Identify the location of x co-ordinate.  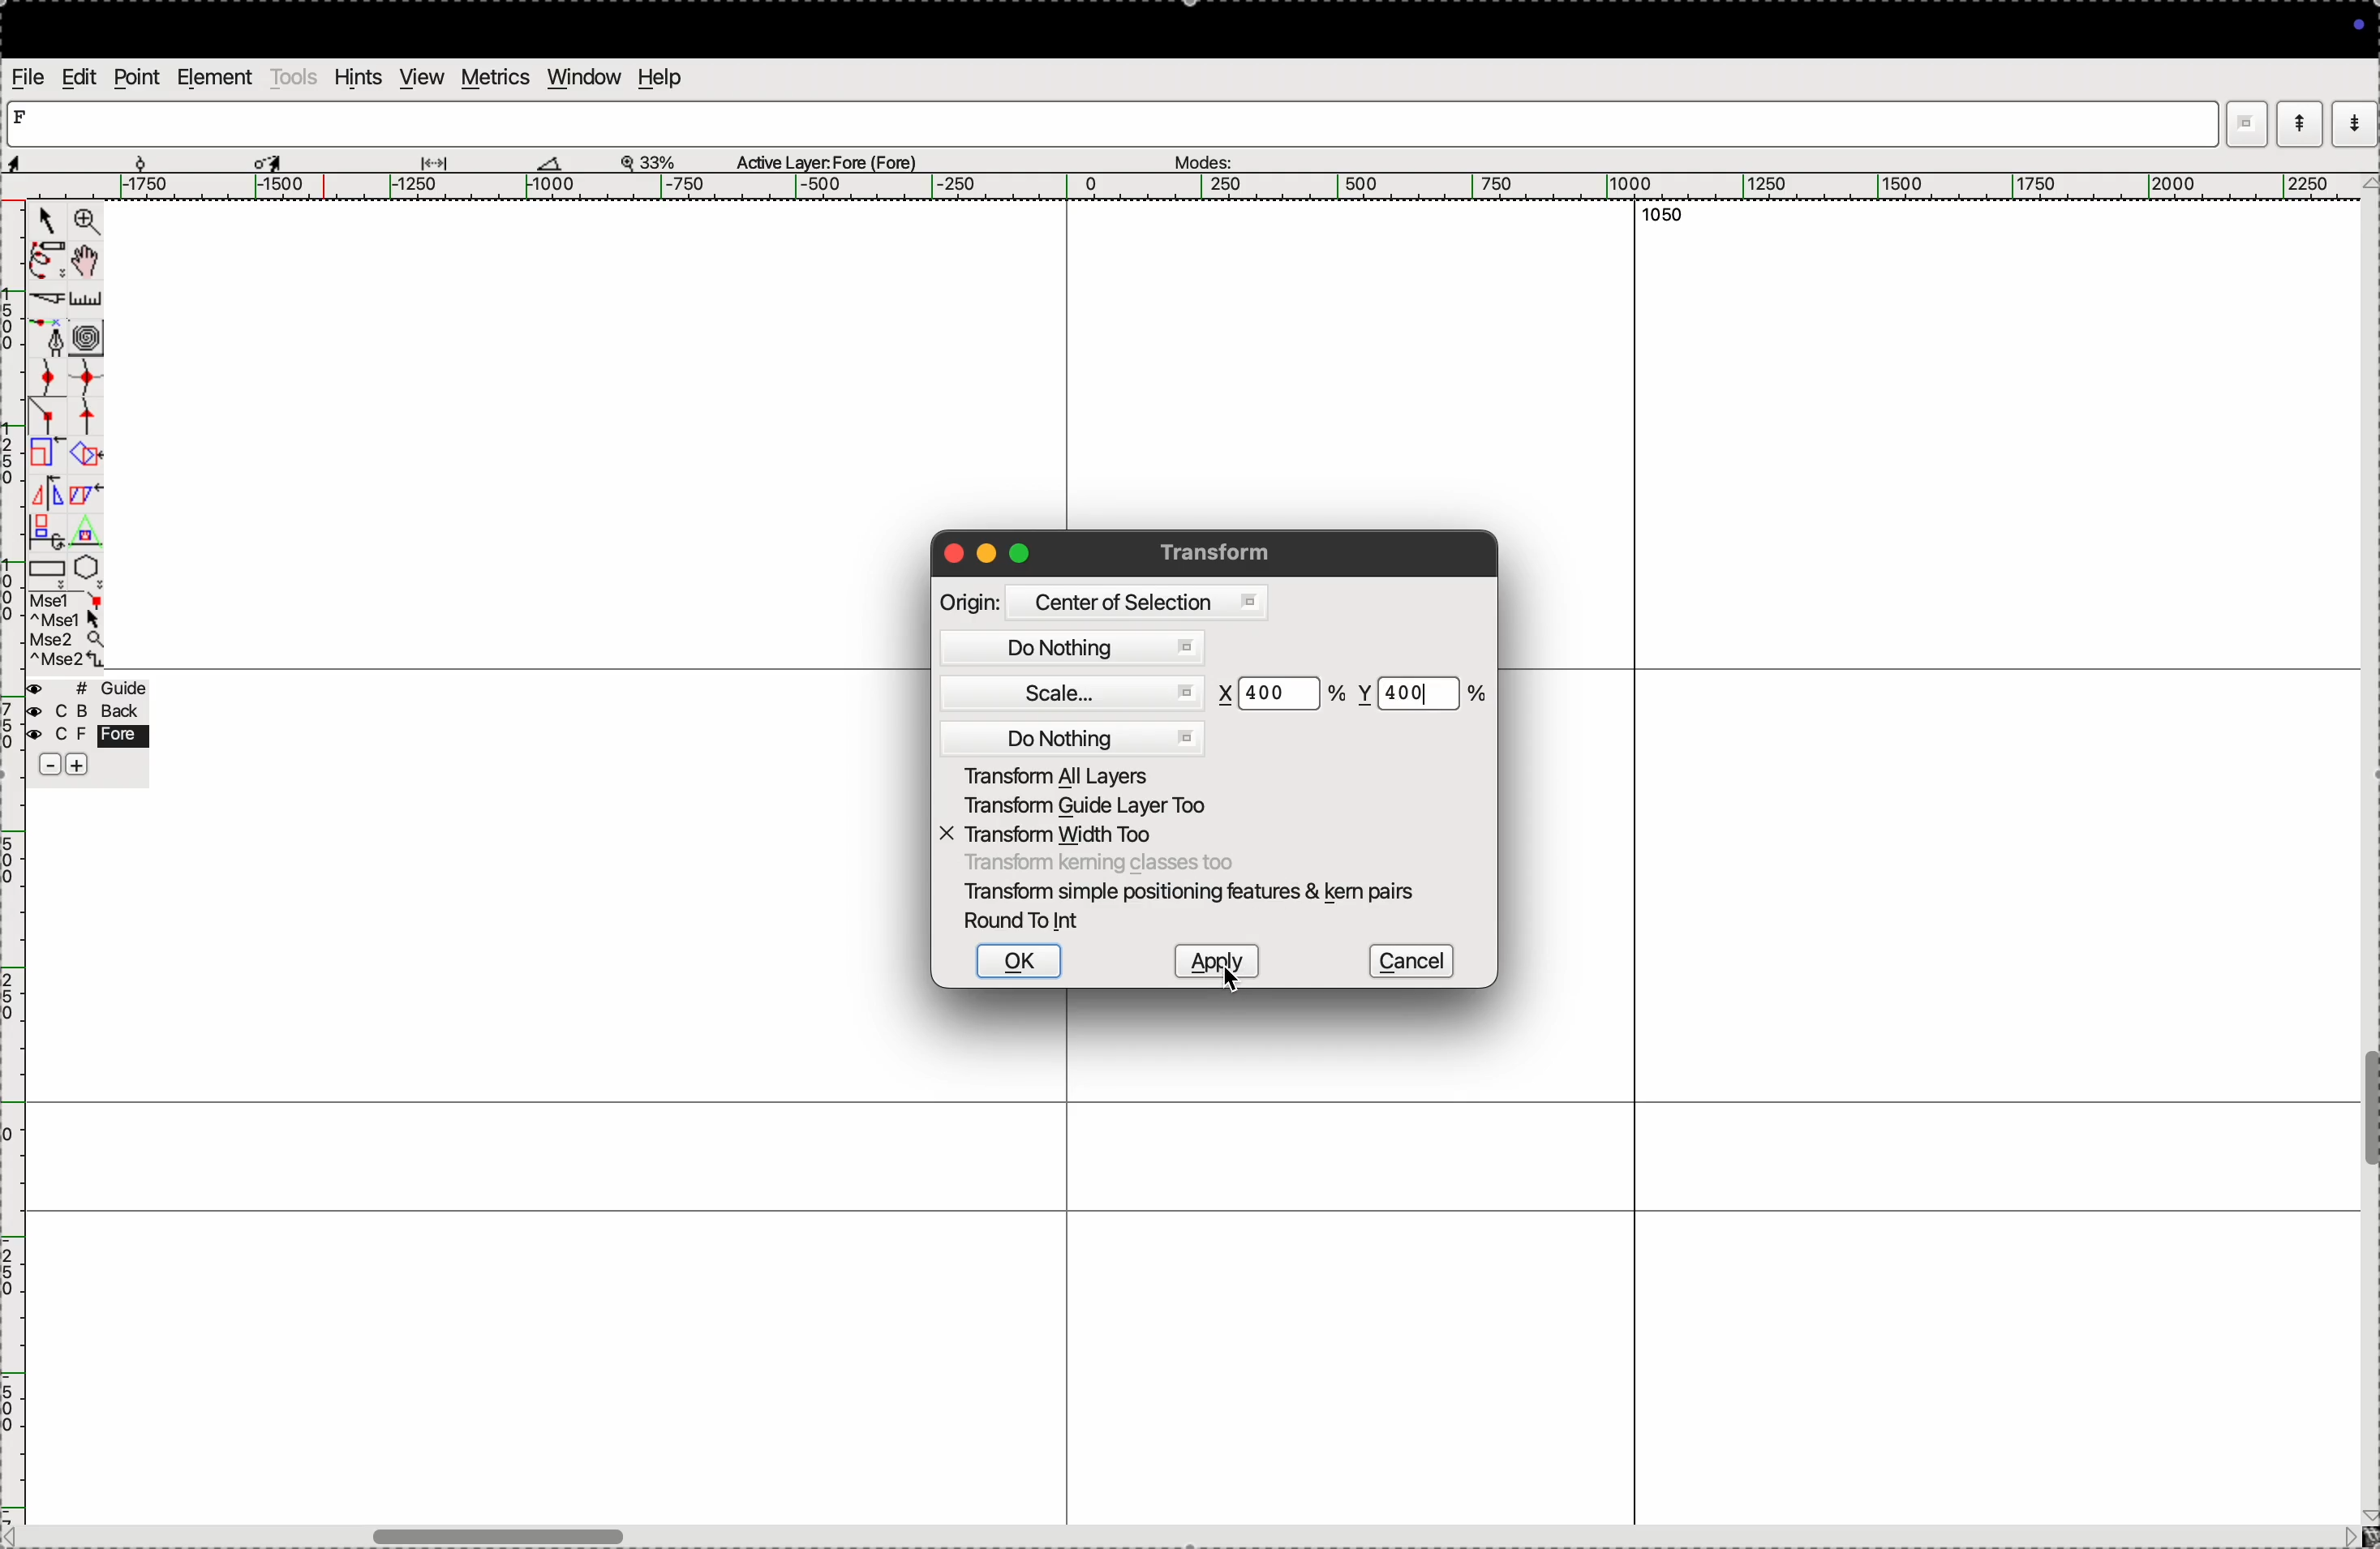
(1228, 695).